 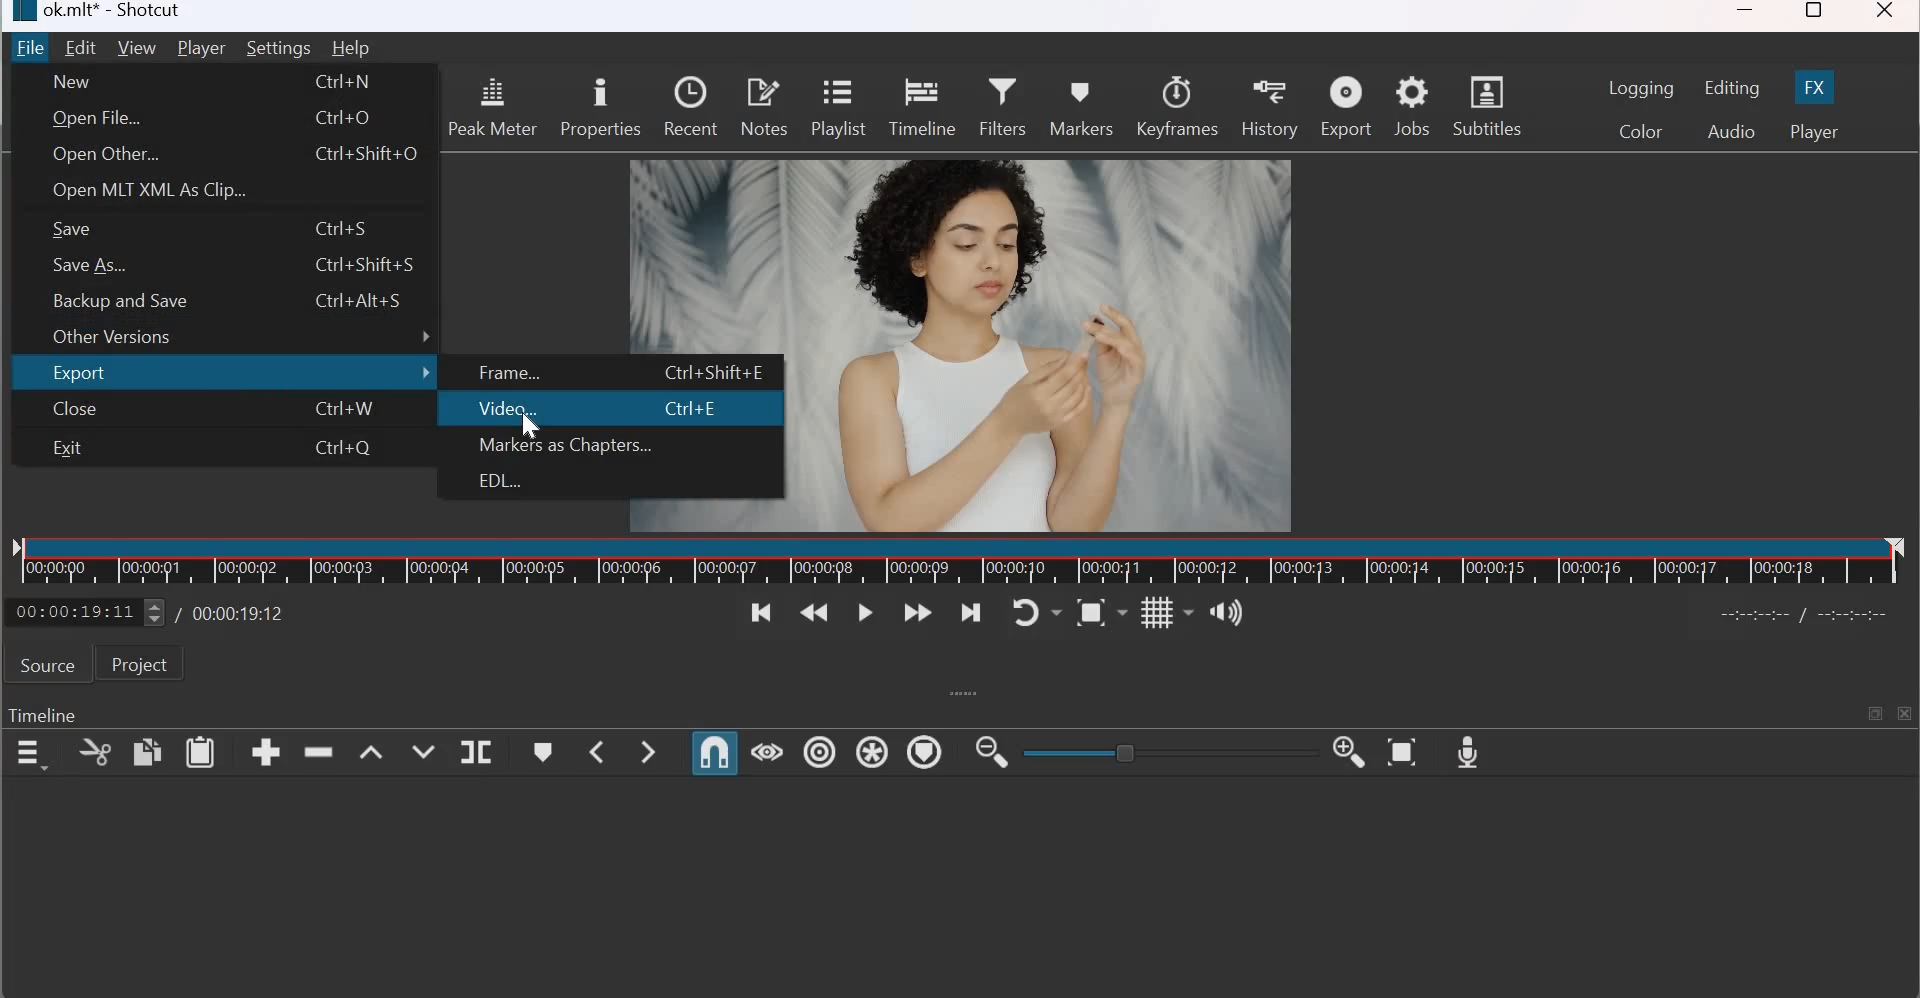 What do you see at coordinates (865, 615) in the screenshot?
I see `Toggle play or pause` at bounding box center [865, 615].